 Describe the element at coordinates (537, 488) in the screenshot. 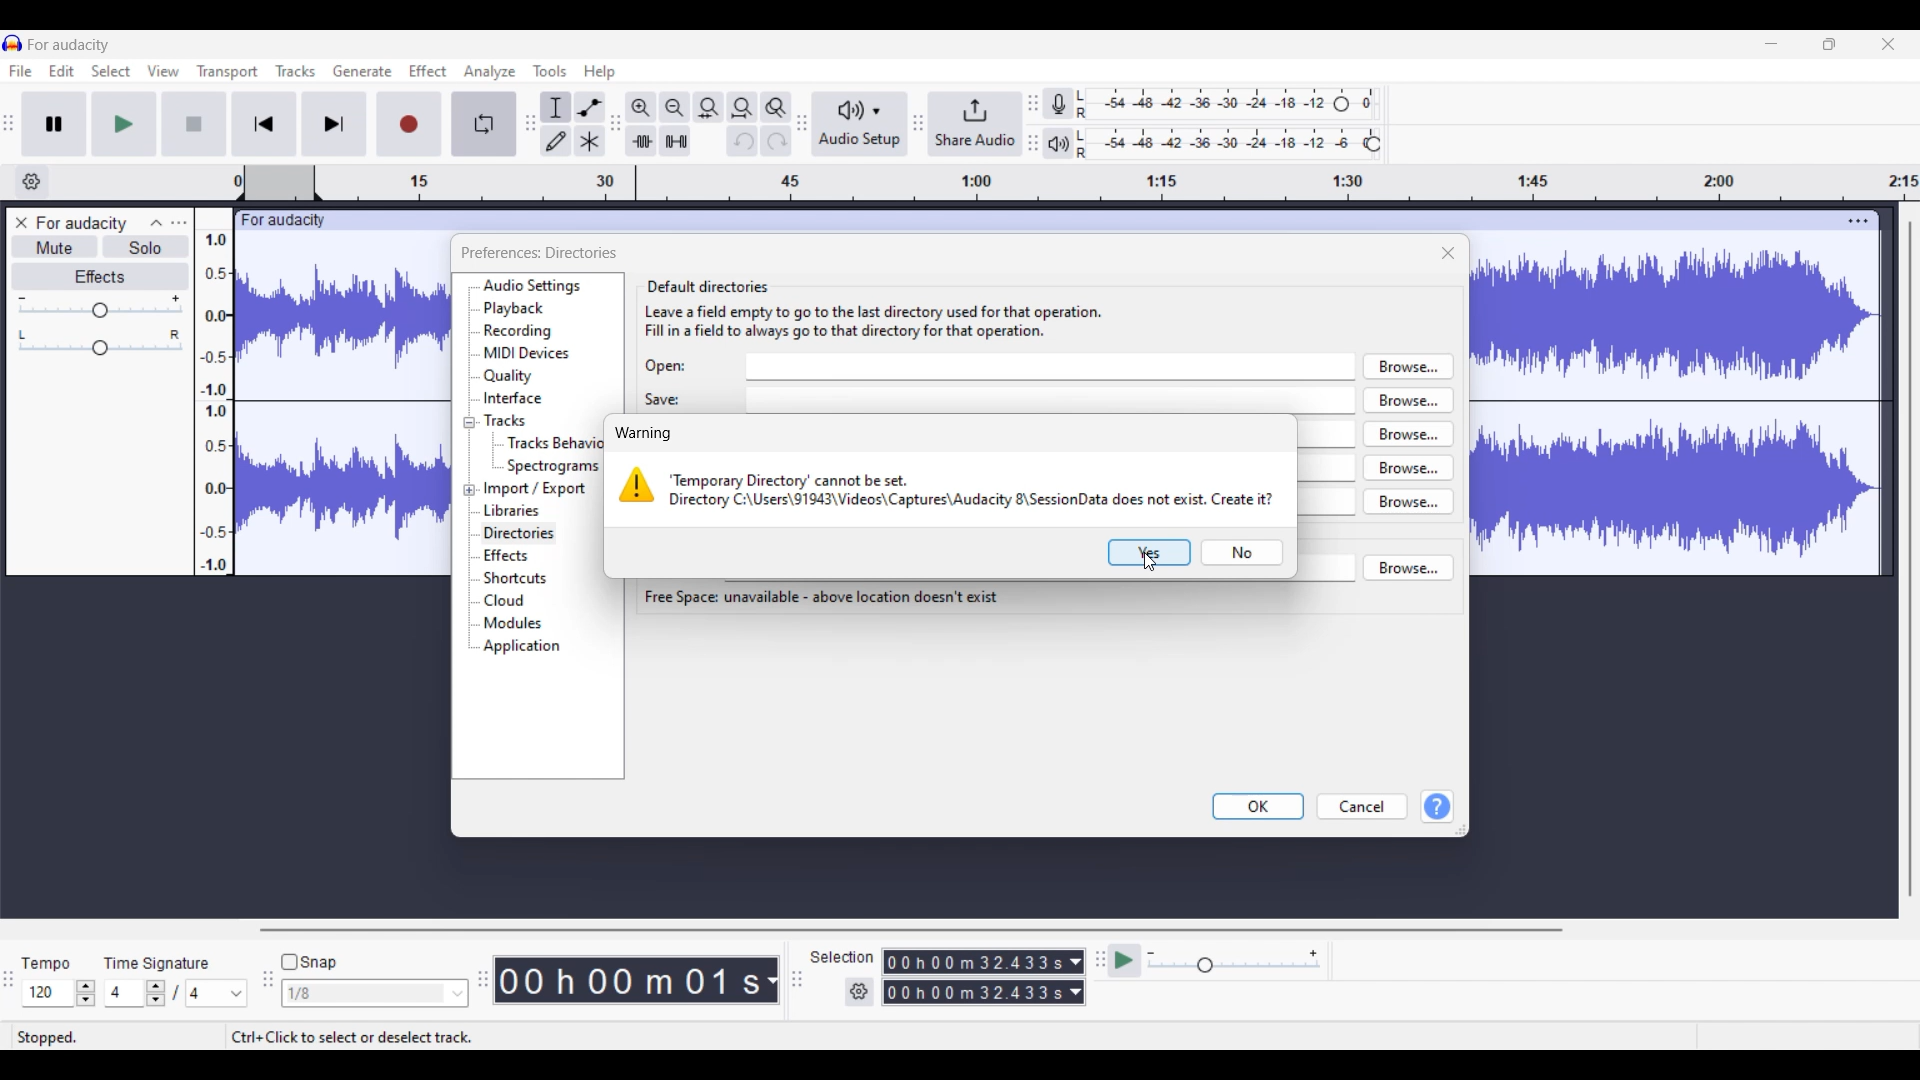

I see `Import/Export` at that location.